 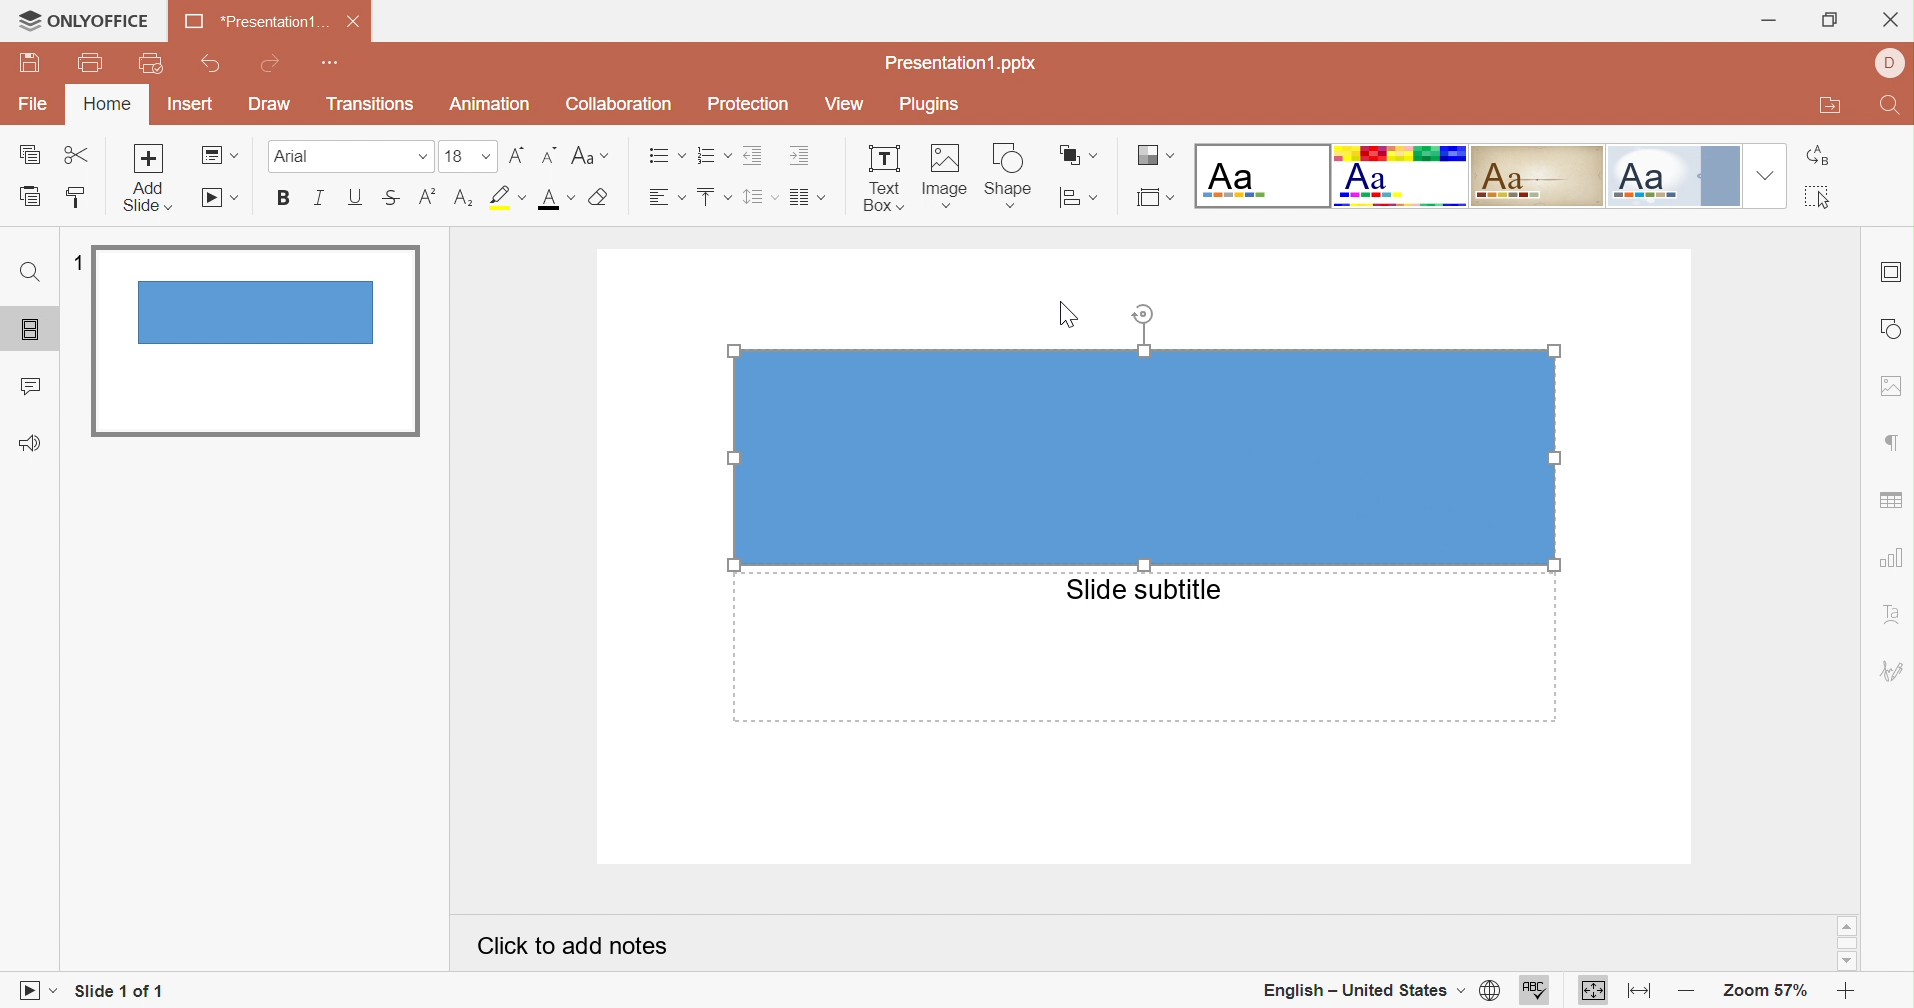 What do you see at coordinates (1767, 993) in the screenshot?
I see `Zoom 57%` at bounding box center [1767, 993].